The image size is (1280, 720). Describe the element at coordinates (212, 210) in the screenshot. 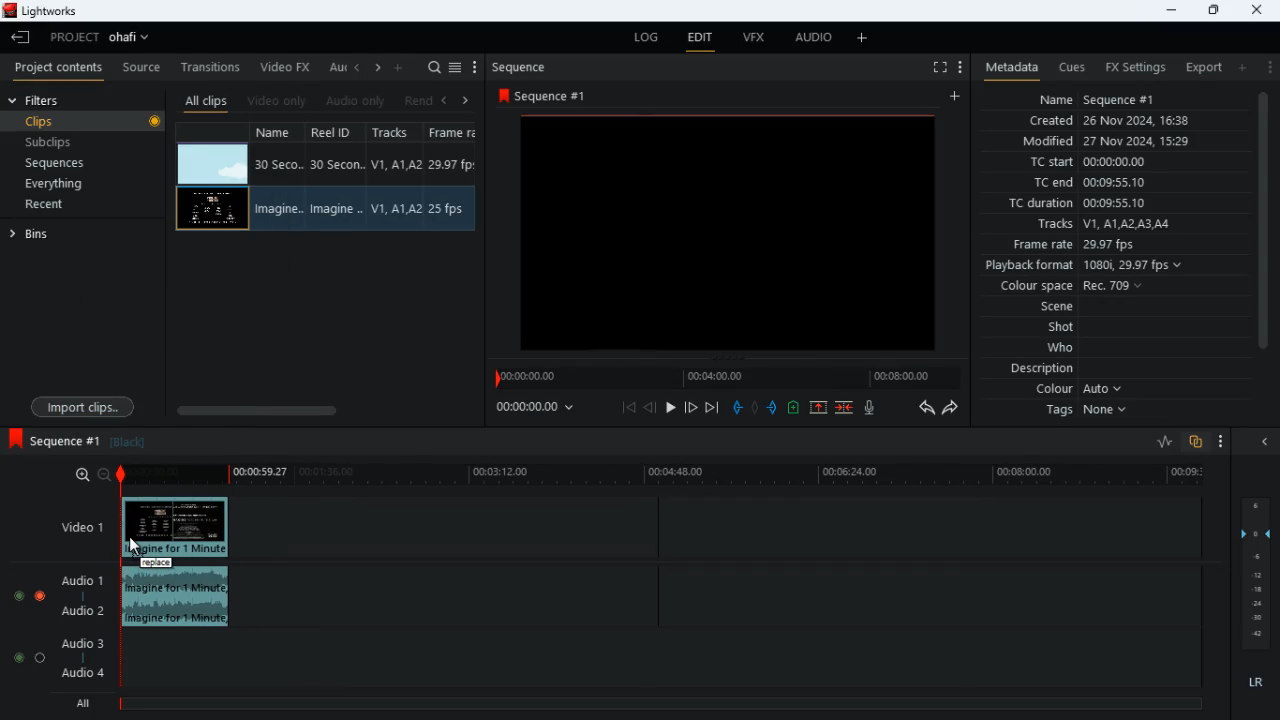

I see `image` at that location.